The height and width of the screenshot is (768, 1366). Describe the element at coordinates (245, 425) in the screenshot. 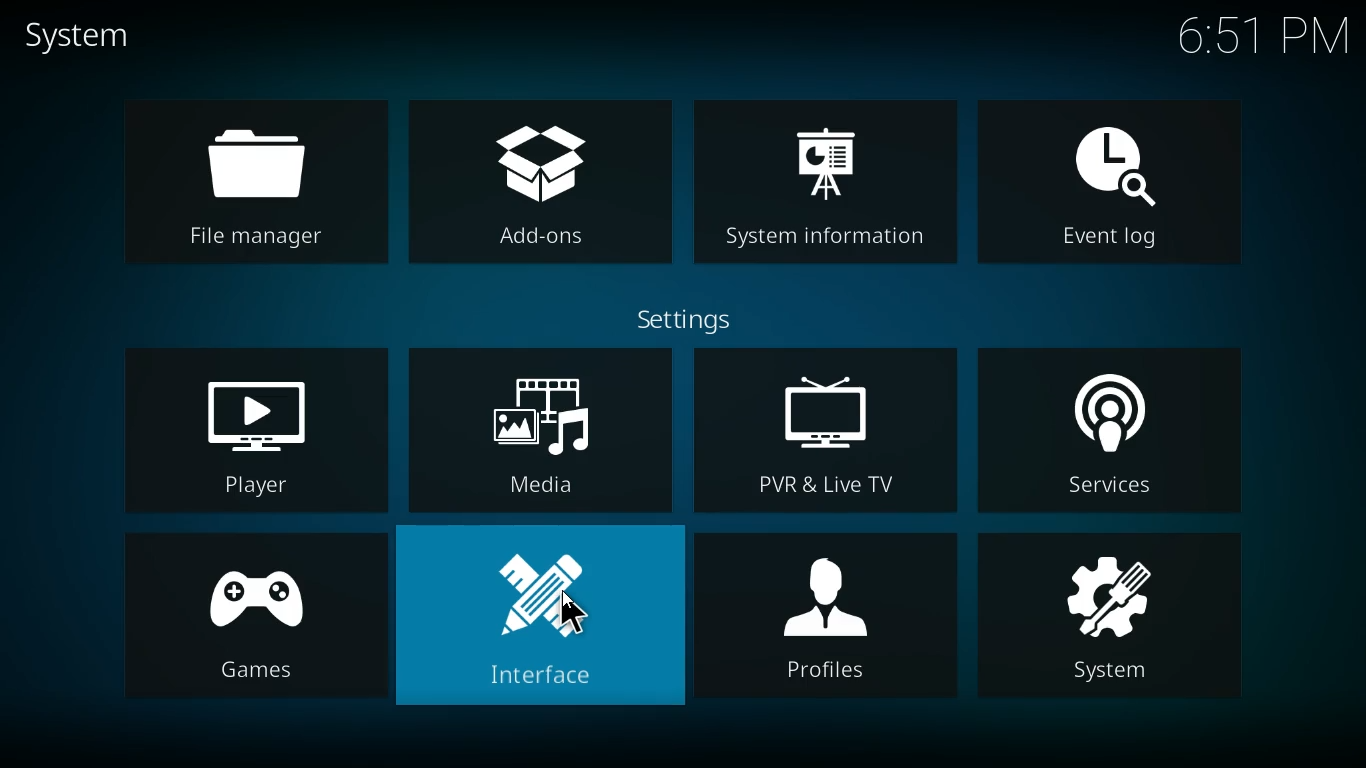

I see `player` at that location.